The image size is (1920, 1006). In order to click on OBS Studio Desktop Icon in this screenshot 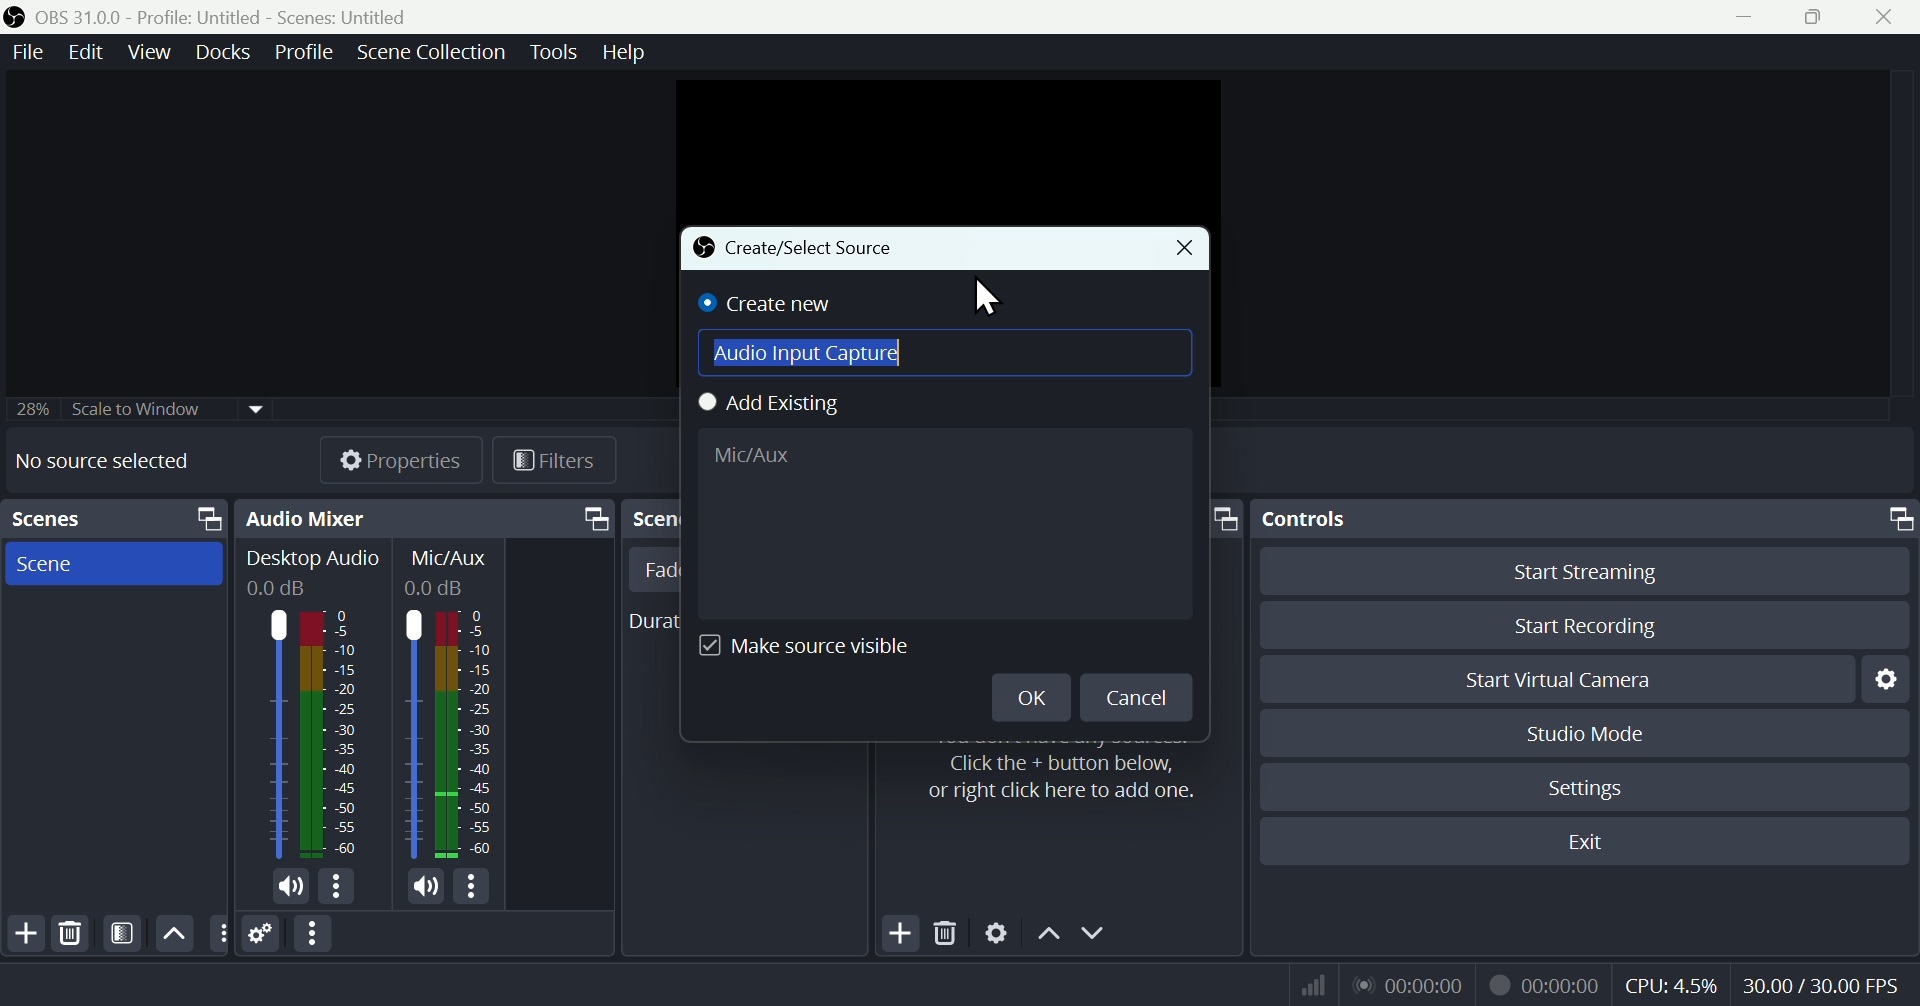, I will do `click(15, 17)`.